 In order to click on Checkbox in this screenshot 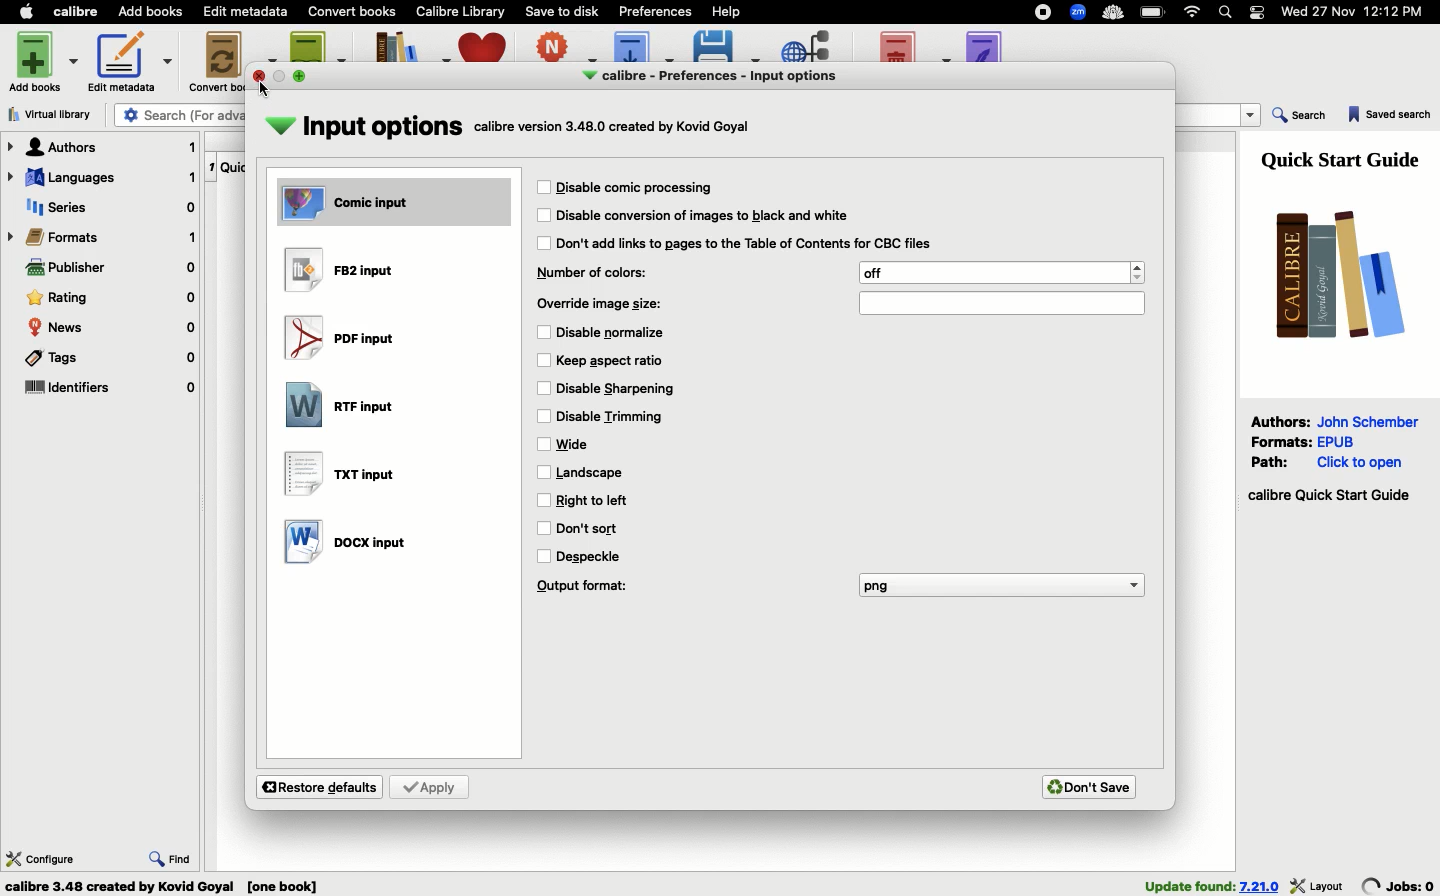, I will do `click(543, 529)`.